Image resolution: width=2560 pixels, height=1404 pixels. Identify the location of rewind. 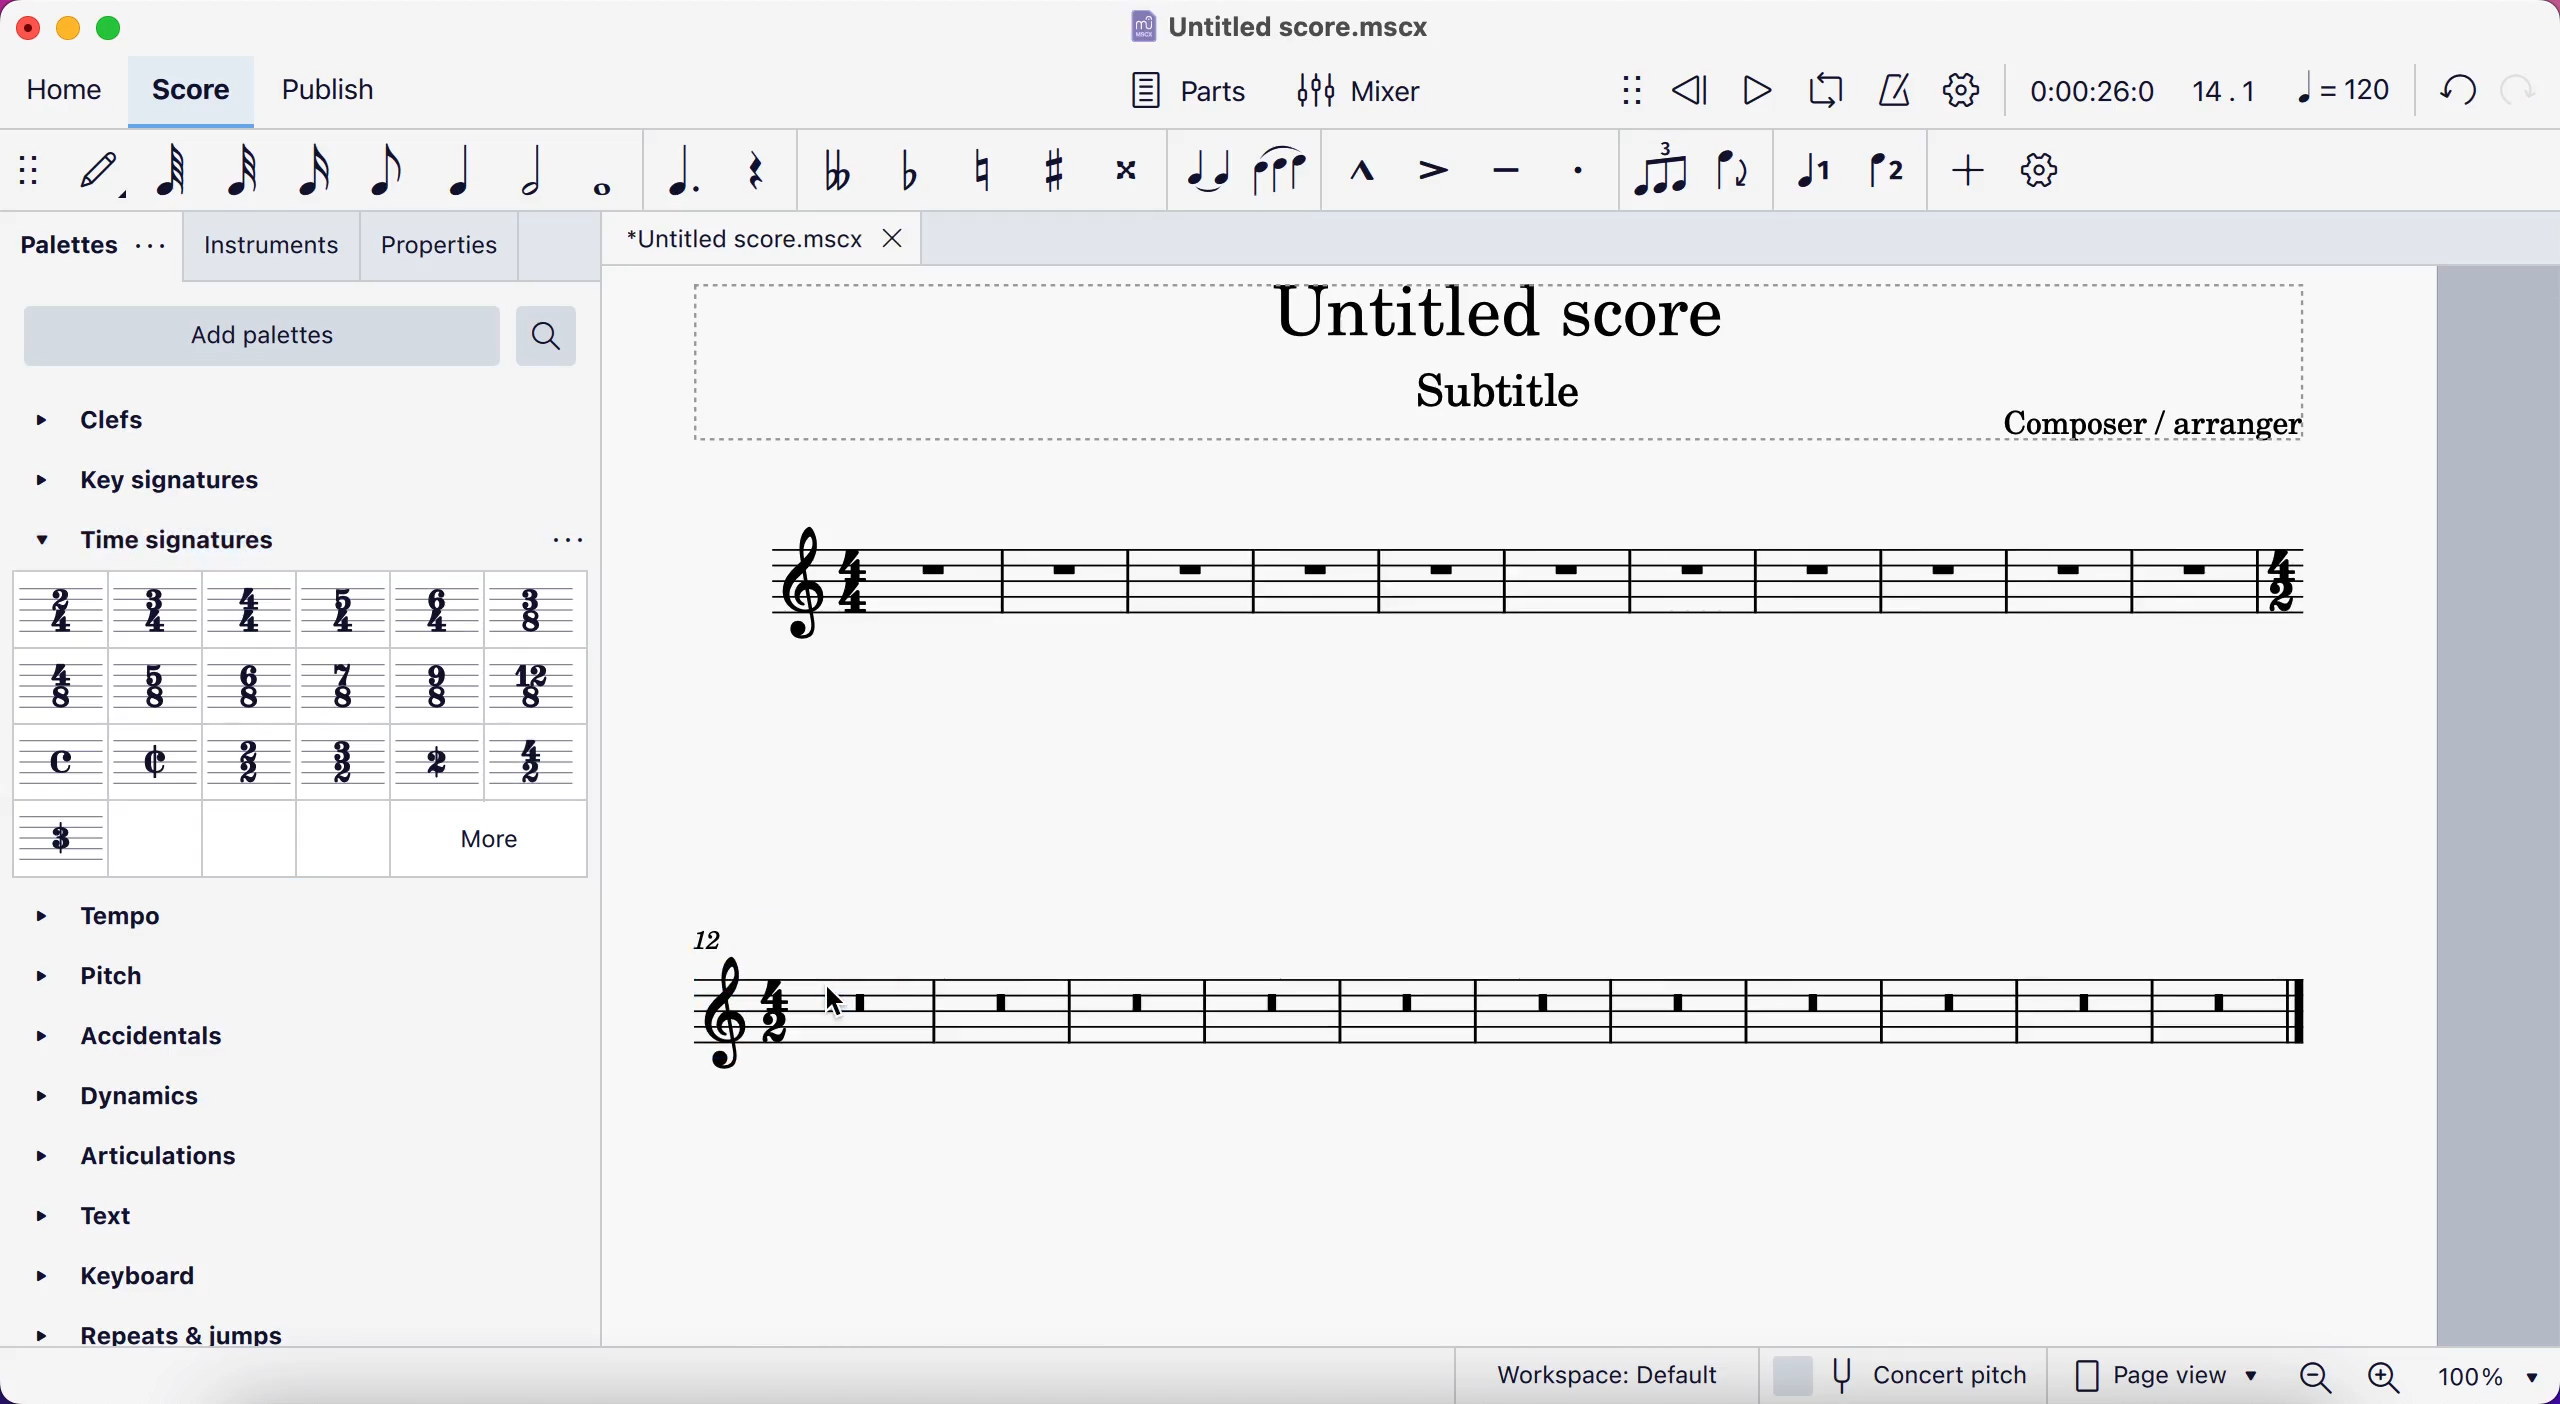
(1682, 94).